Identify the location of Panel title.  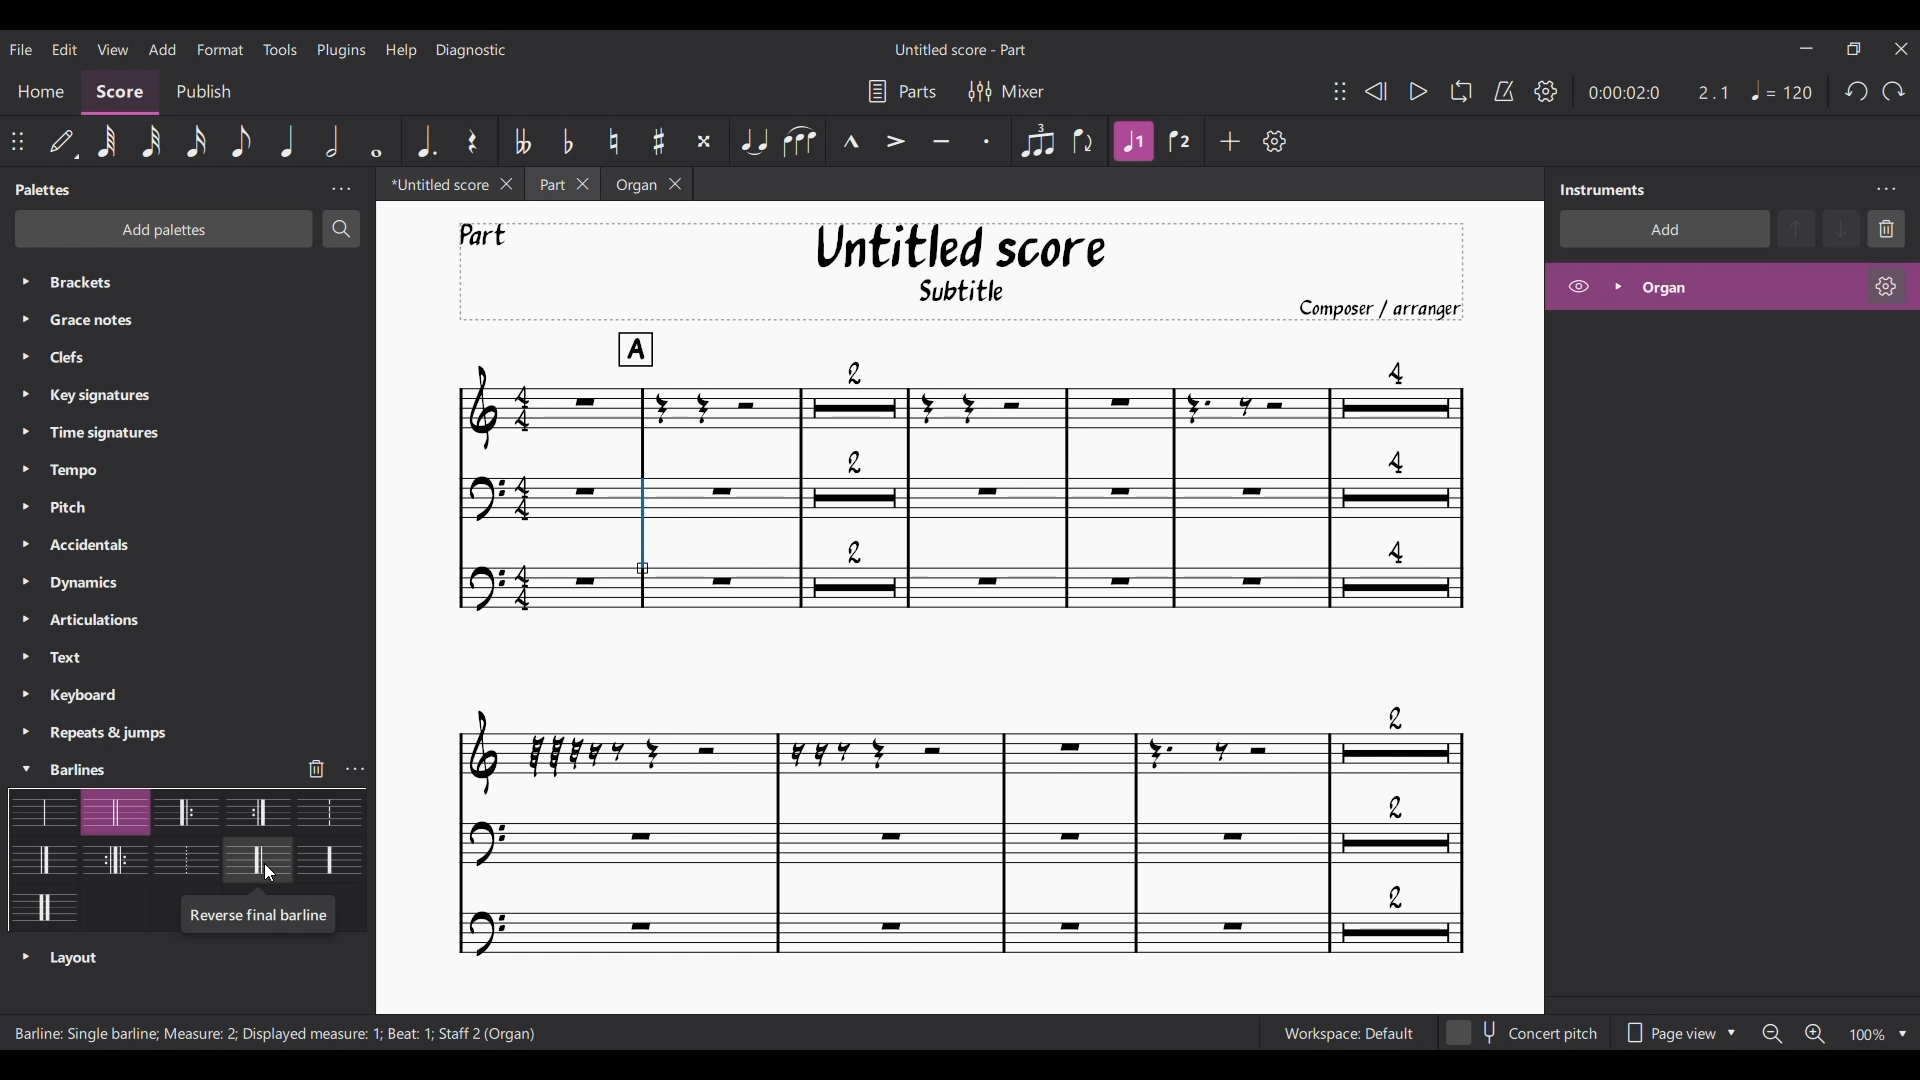
(1603, 190).